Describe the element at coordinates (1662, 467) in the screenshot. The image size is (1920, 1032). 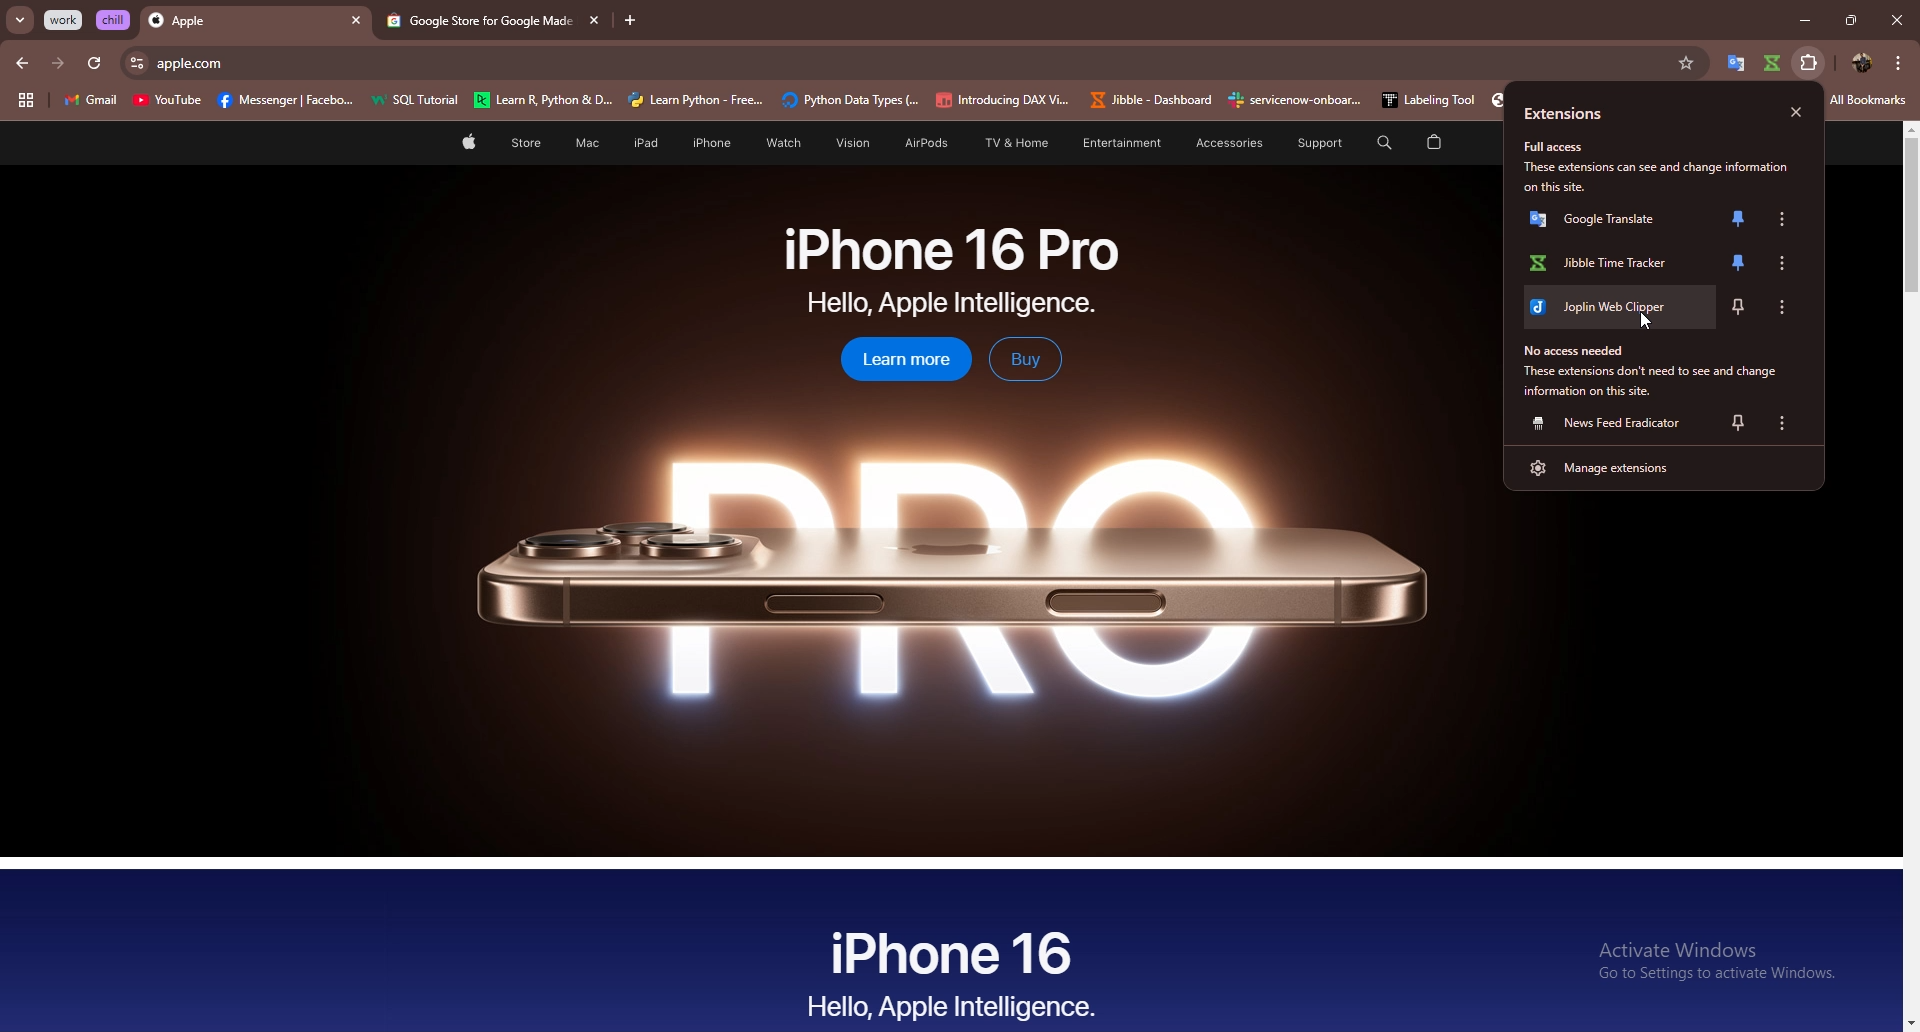
I see `manage extensions` at that location.